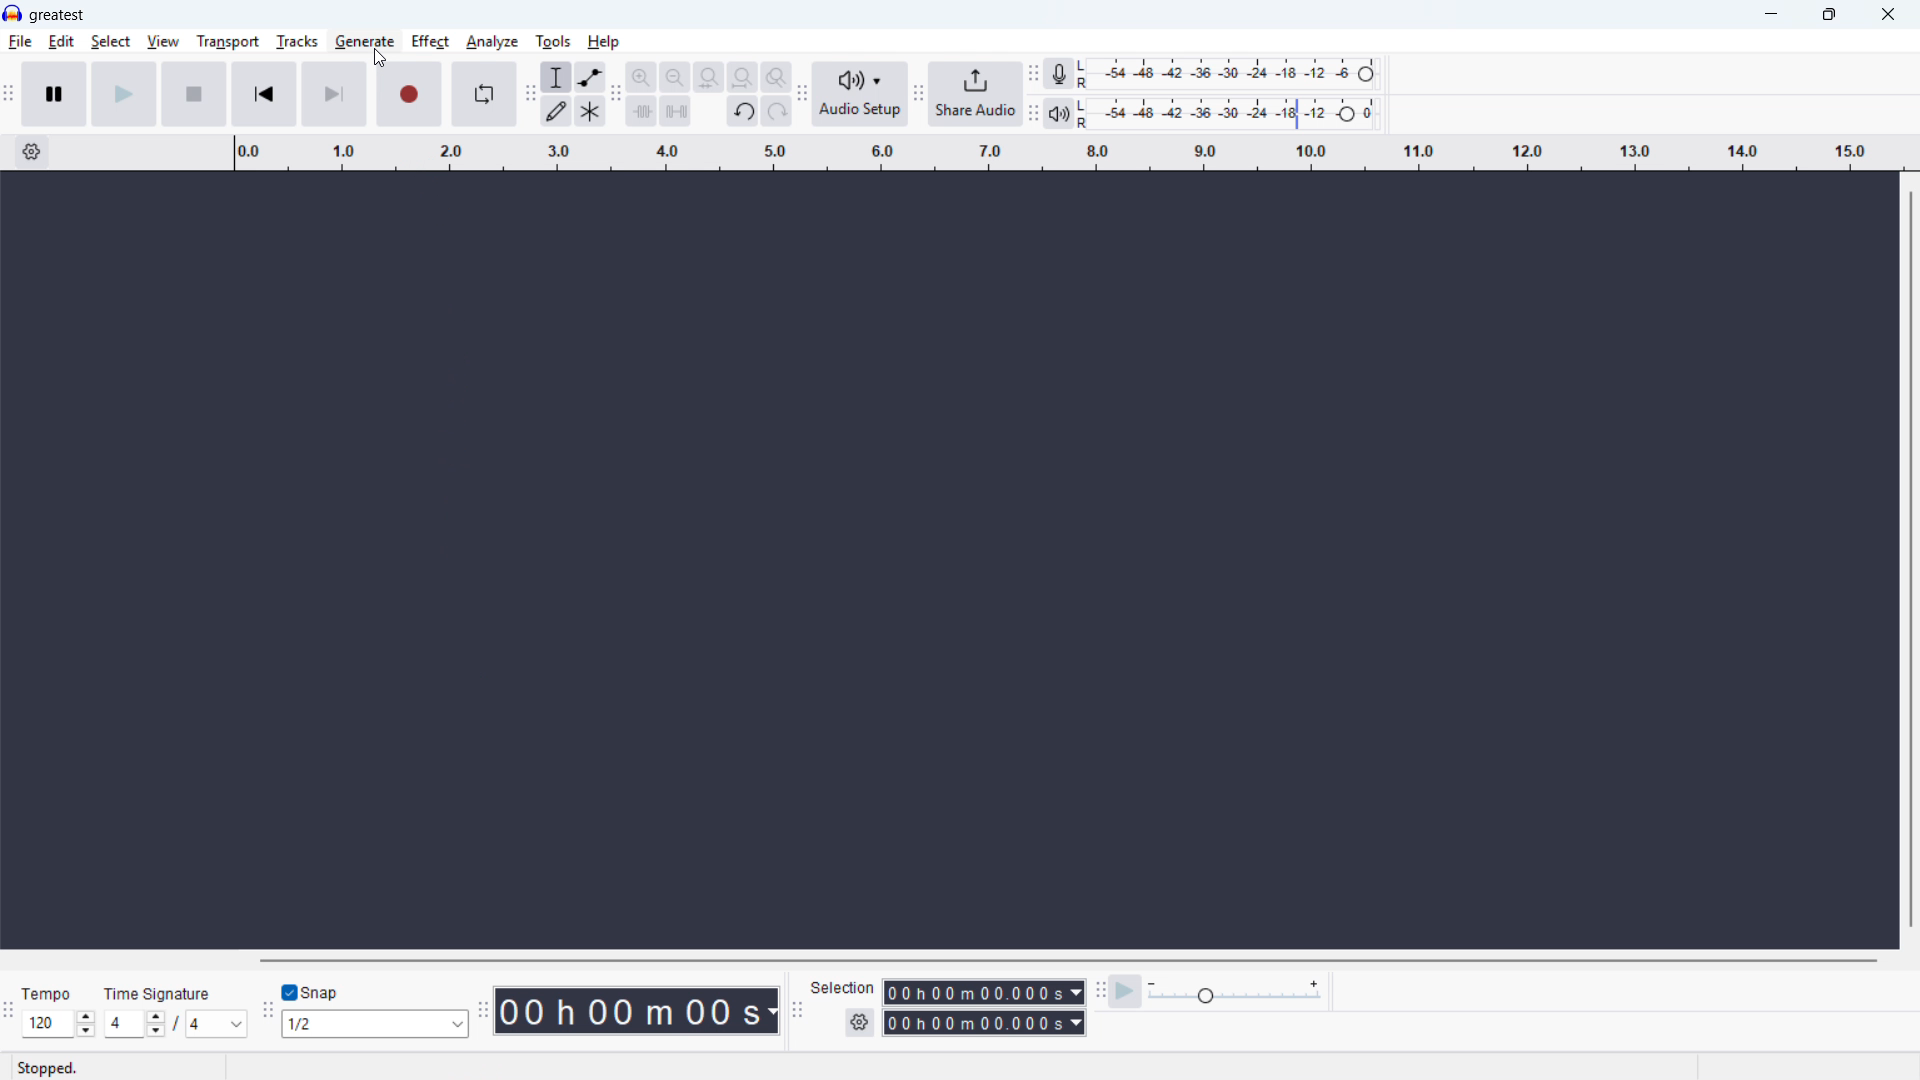 The image size is (1920, 1080). I want to click on draw tool, so click(556, 110).